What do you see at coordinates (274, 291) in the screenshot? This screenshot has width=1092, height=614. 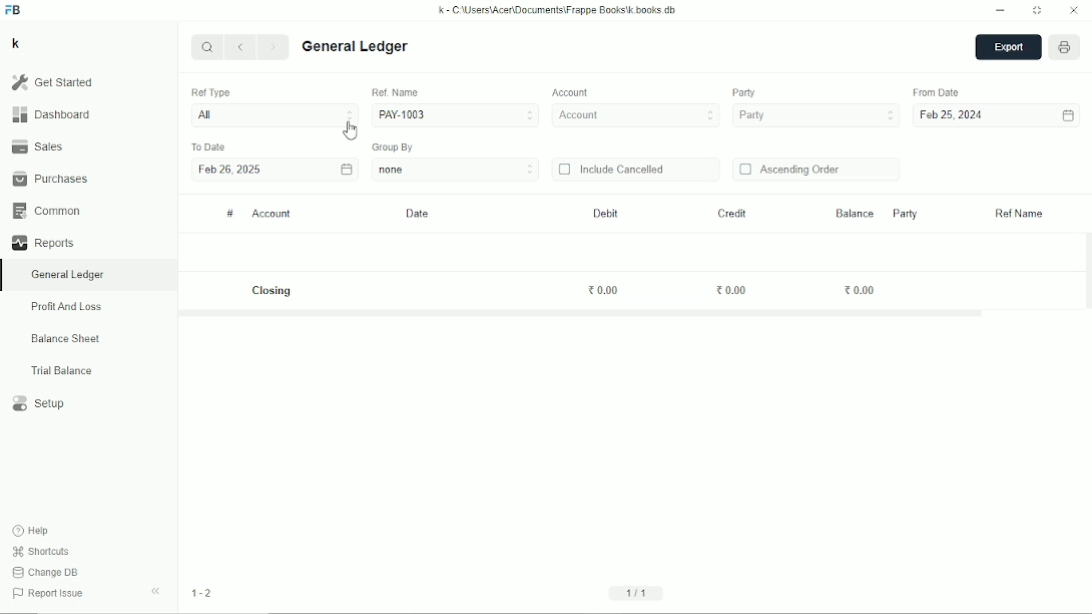 I see `Closing` at bounding box center [274, 291].